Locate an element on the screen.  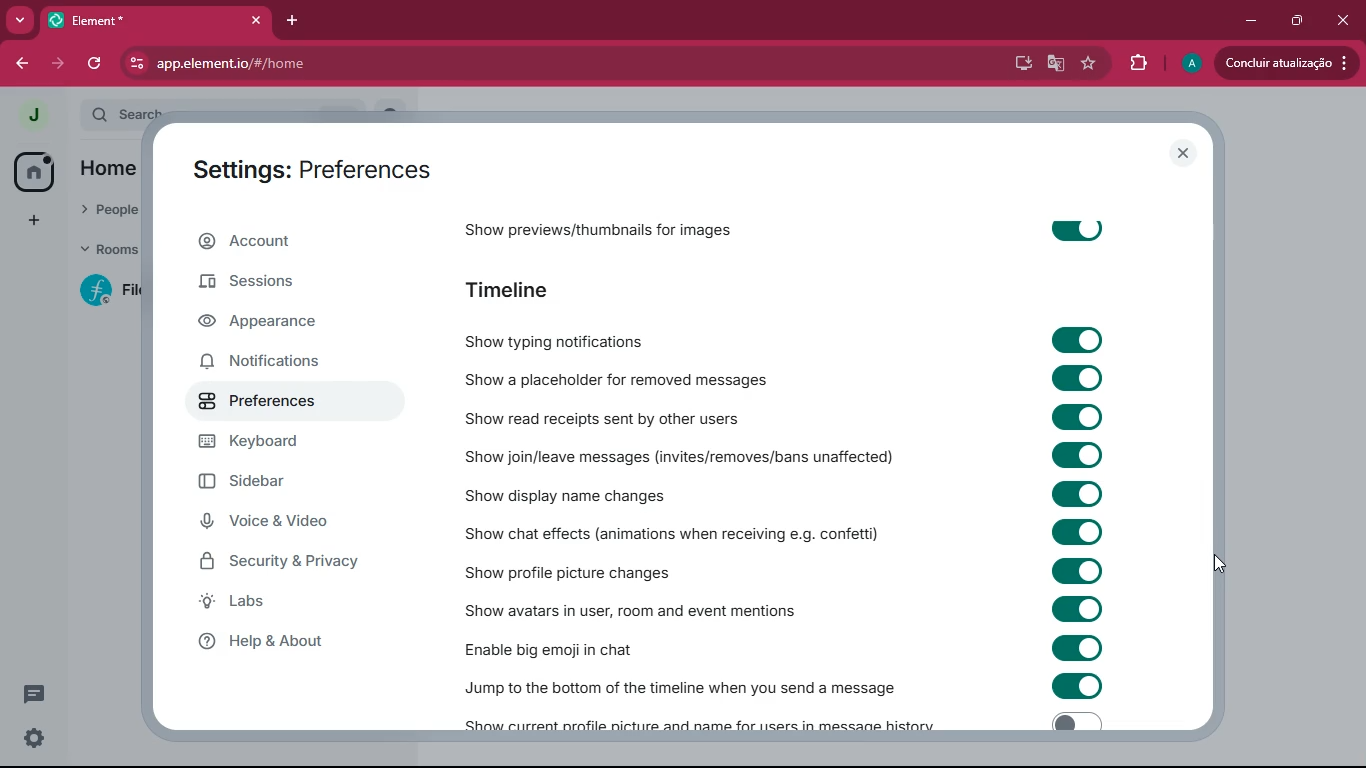
show a placeholder for removed messages is located at coordinates (613, 381).